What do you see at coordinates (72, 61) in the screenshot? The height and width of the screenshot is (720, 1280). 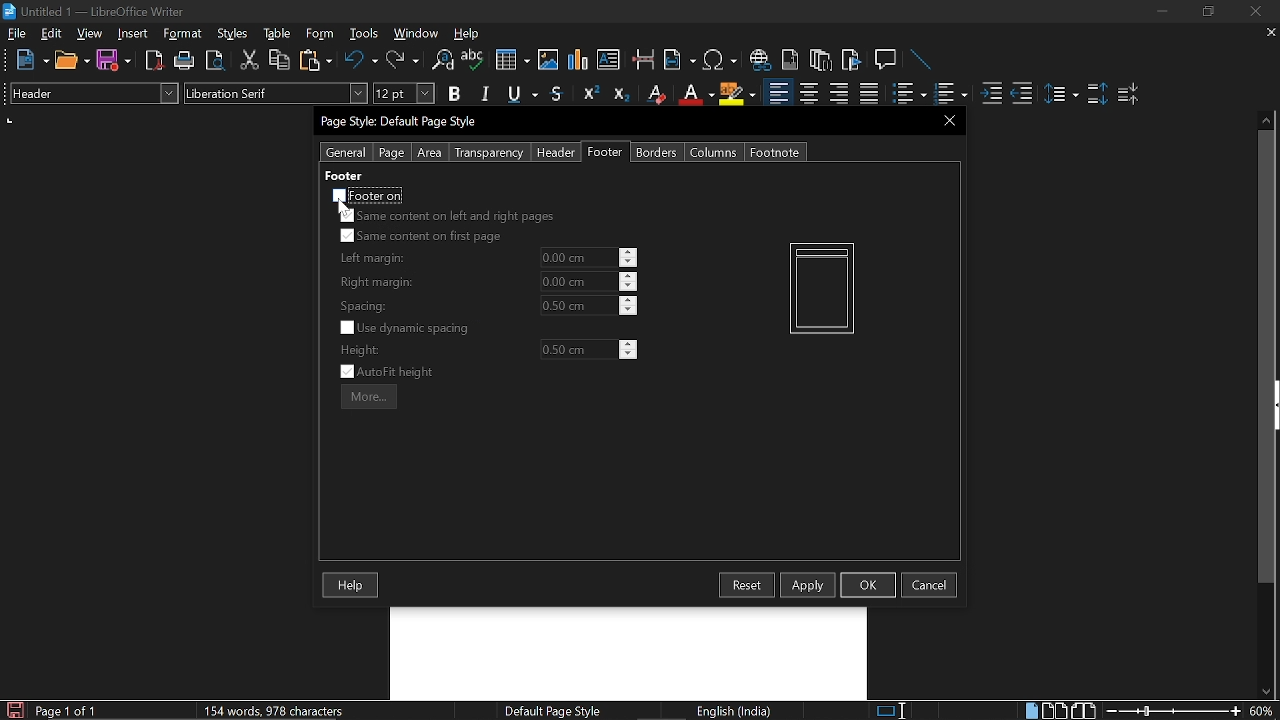 I see `Open` at bounding box center [72, 61].